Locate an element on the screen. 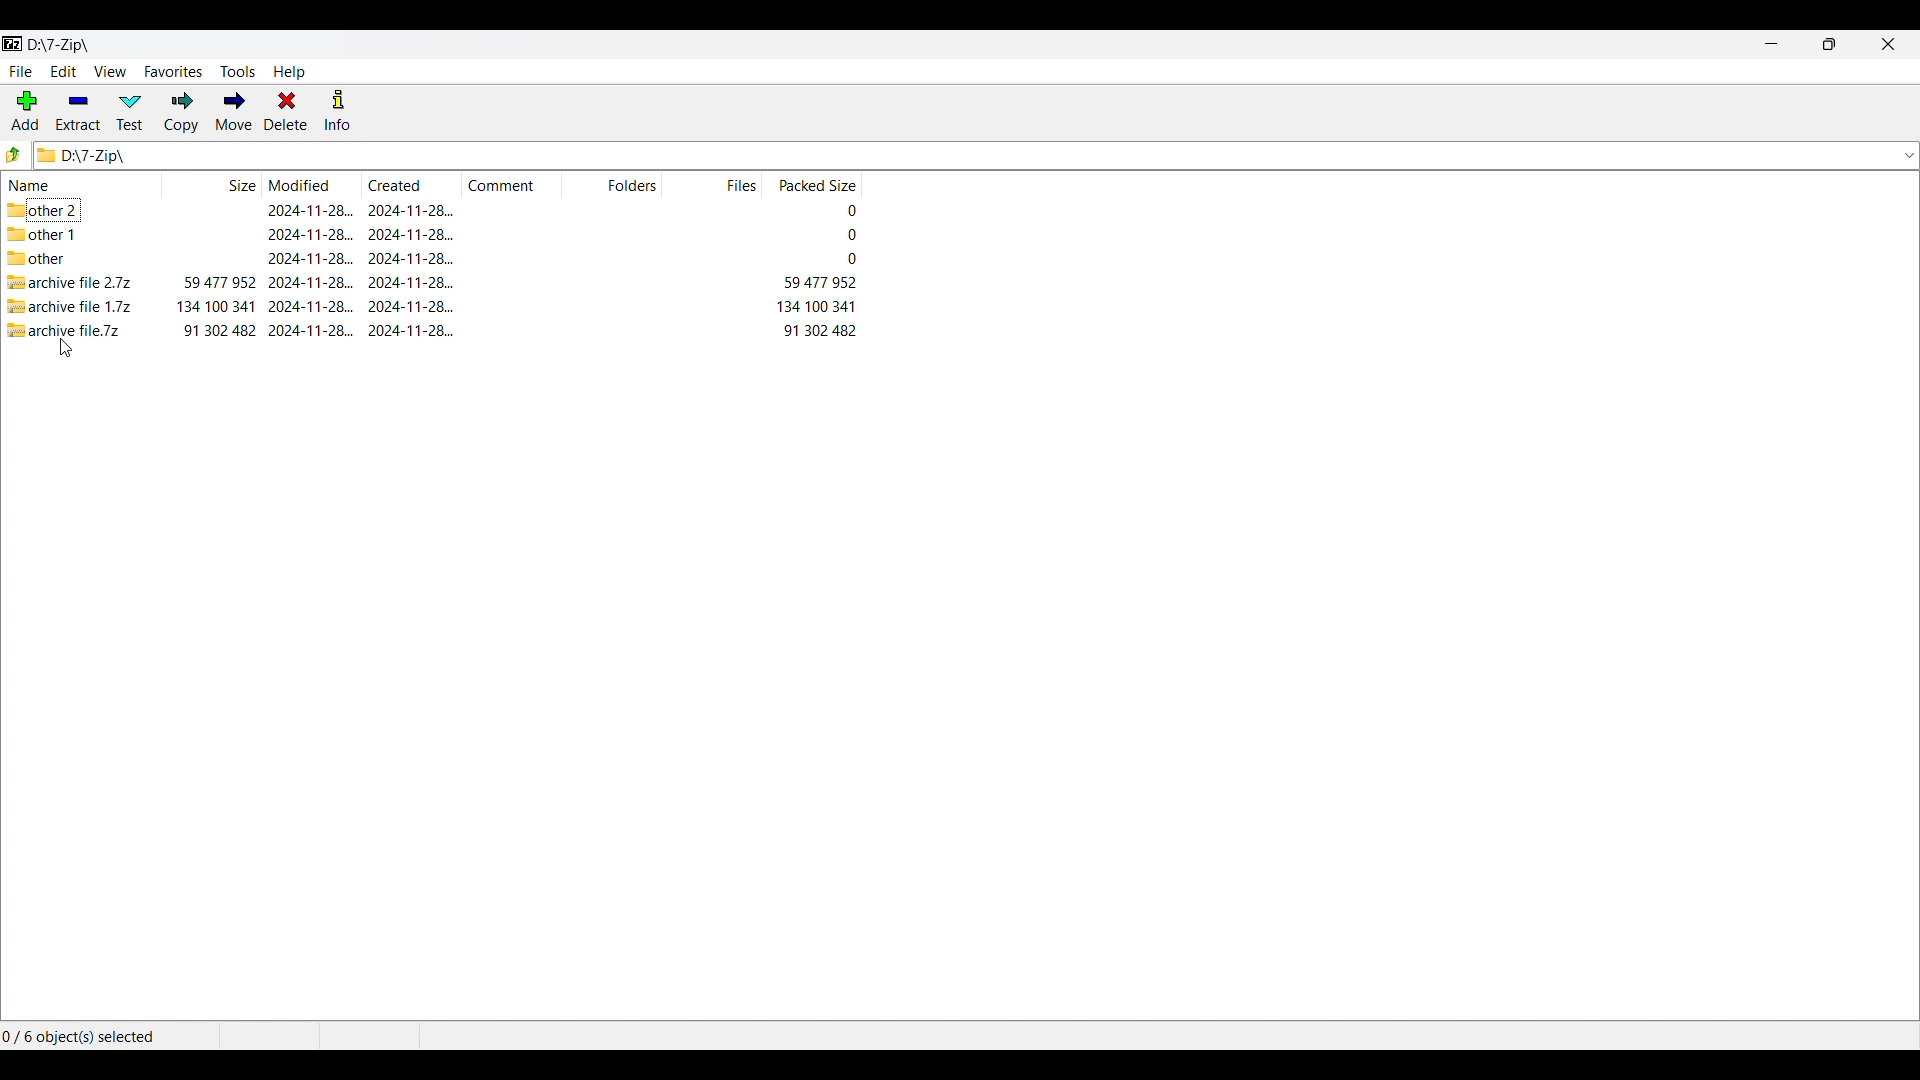  folder is located at coordinates (35, 257).